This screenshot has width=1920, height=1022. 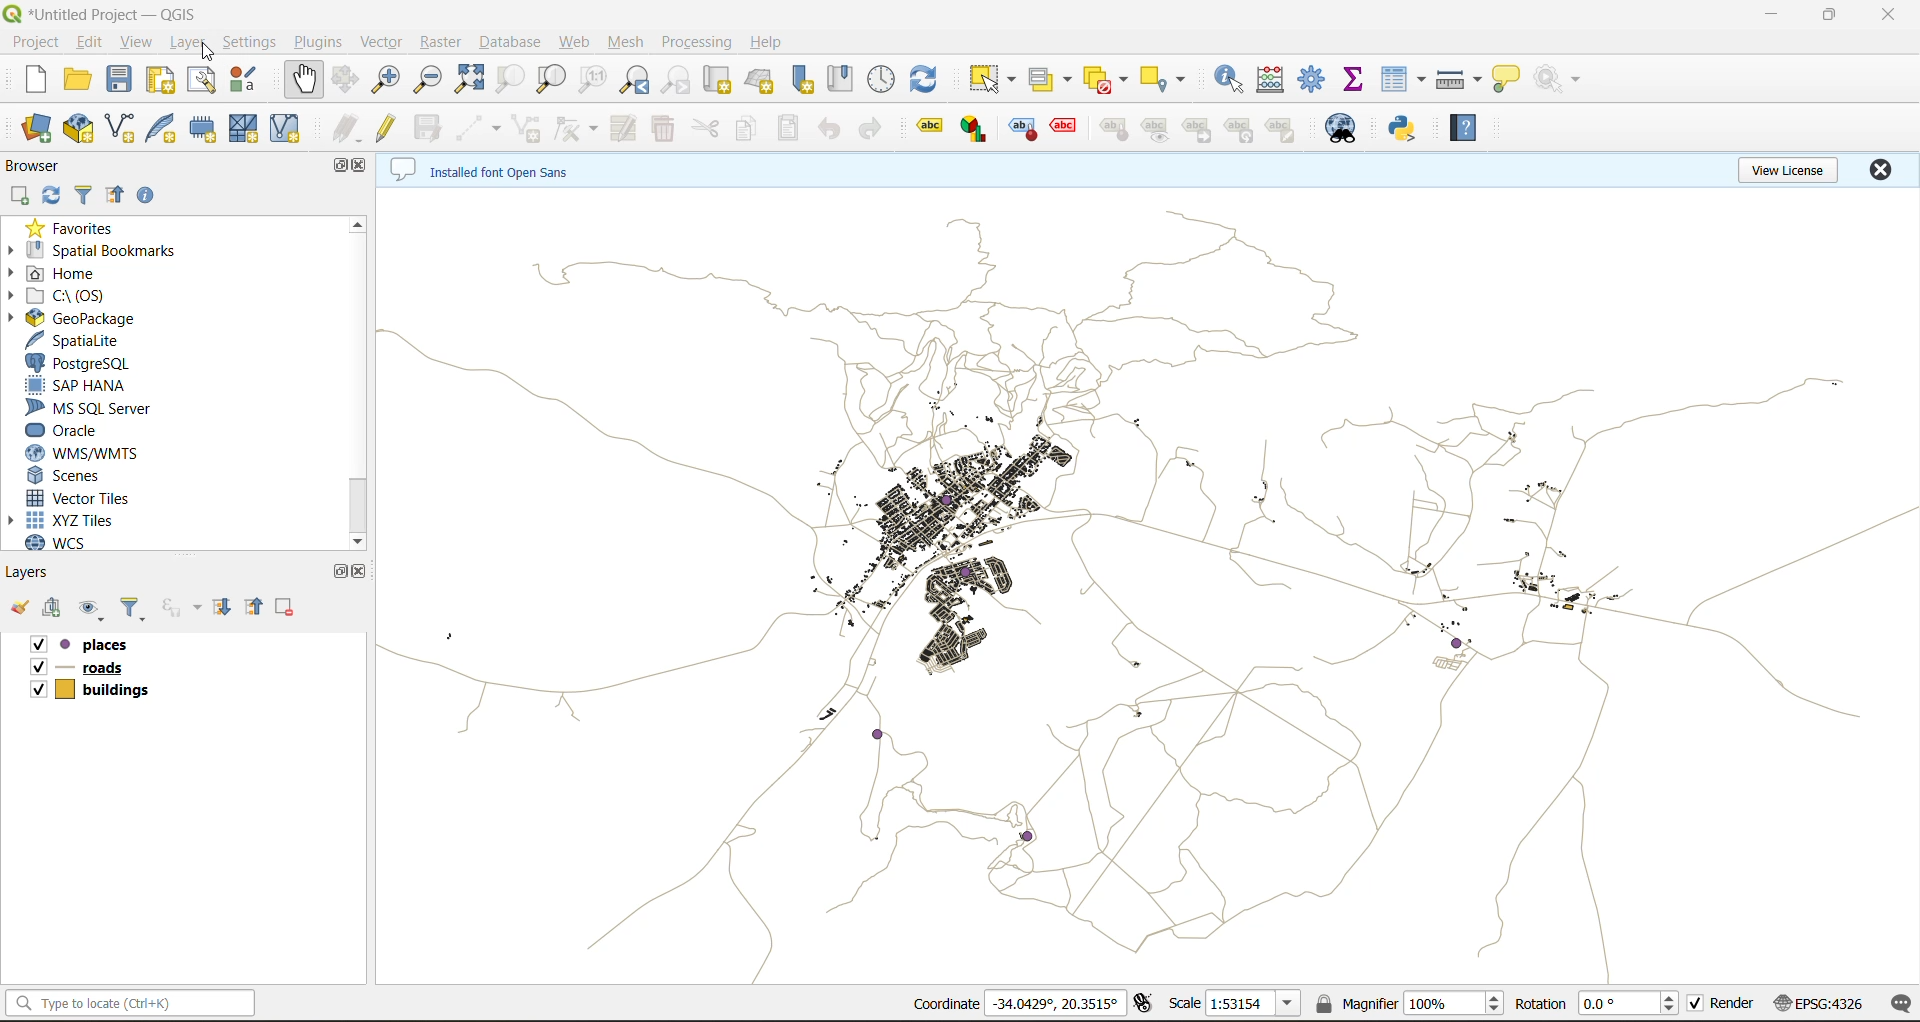 What do you see at coordinates (363, 569) in the screenshot?
I see `close` at bounding box center [363, 569].